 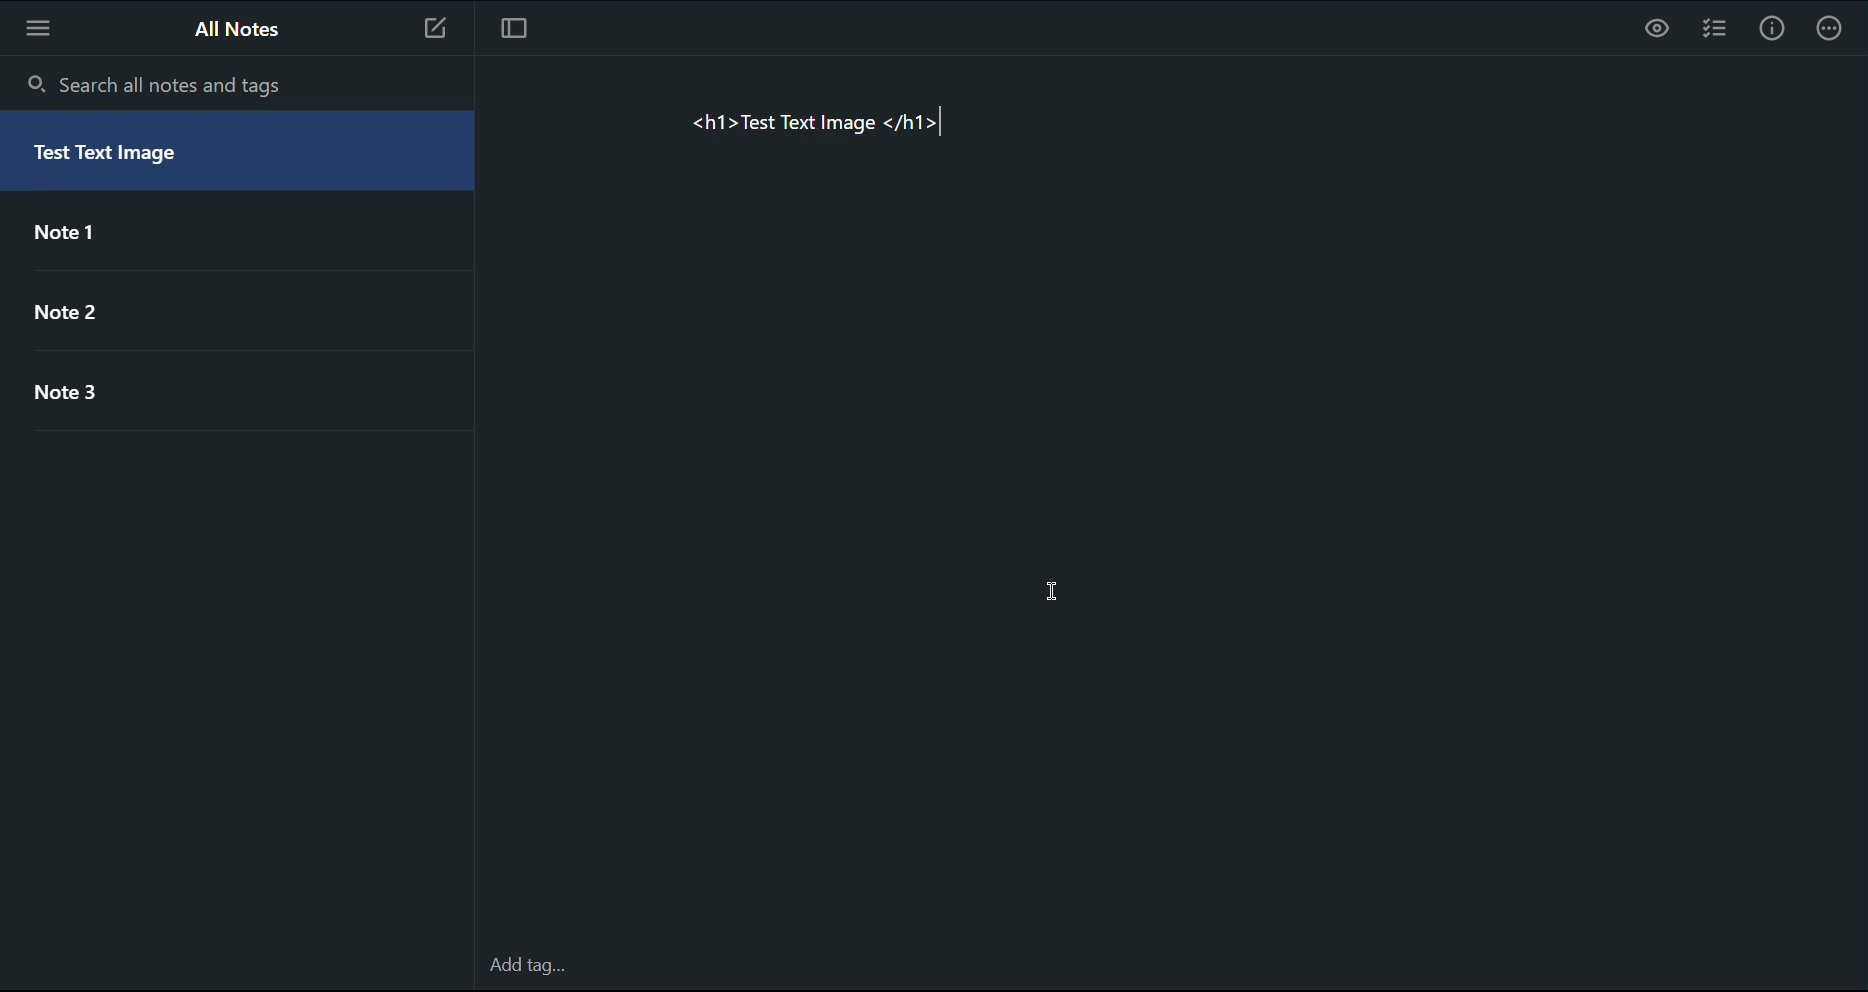 What do you see at coordinates (153, 80) in the screenshot?
I see `Search all notes and tags` at bounding box center [153, 80].